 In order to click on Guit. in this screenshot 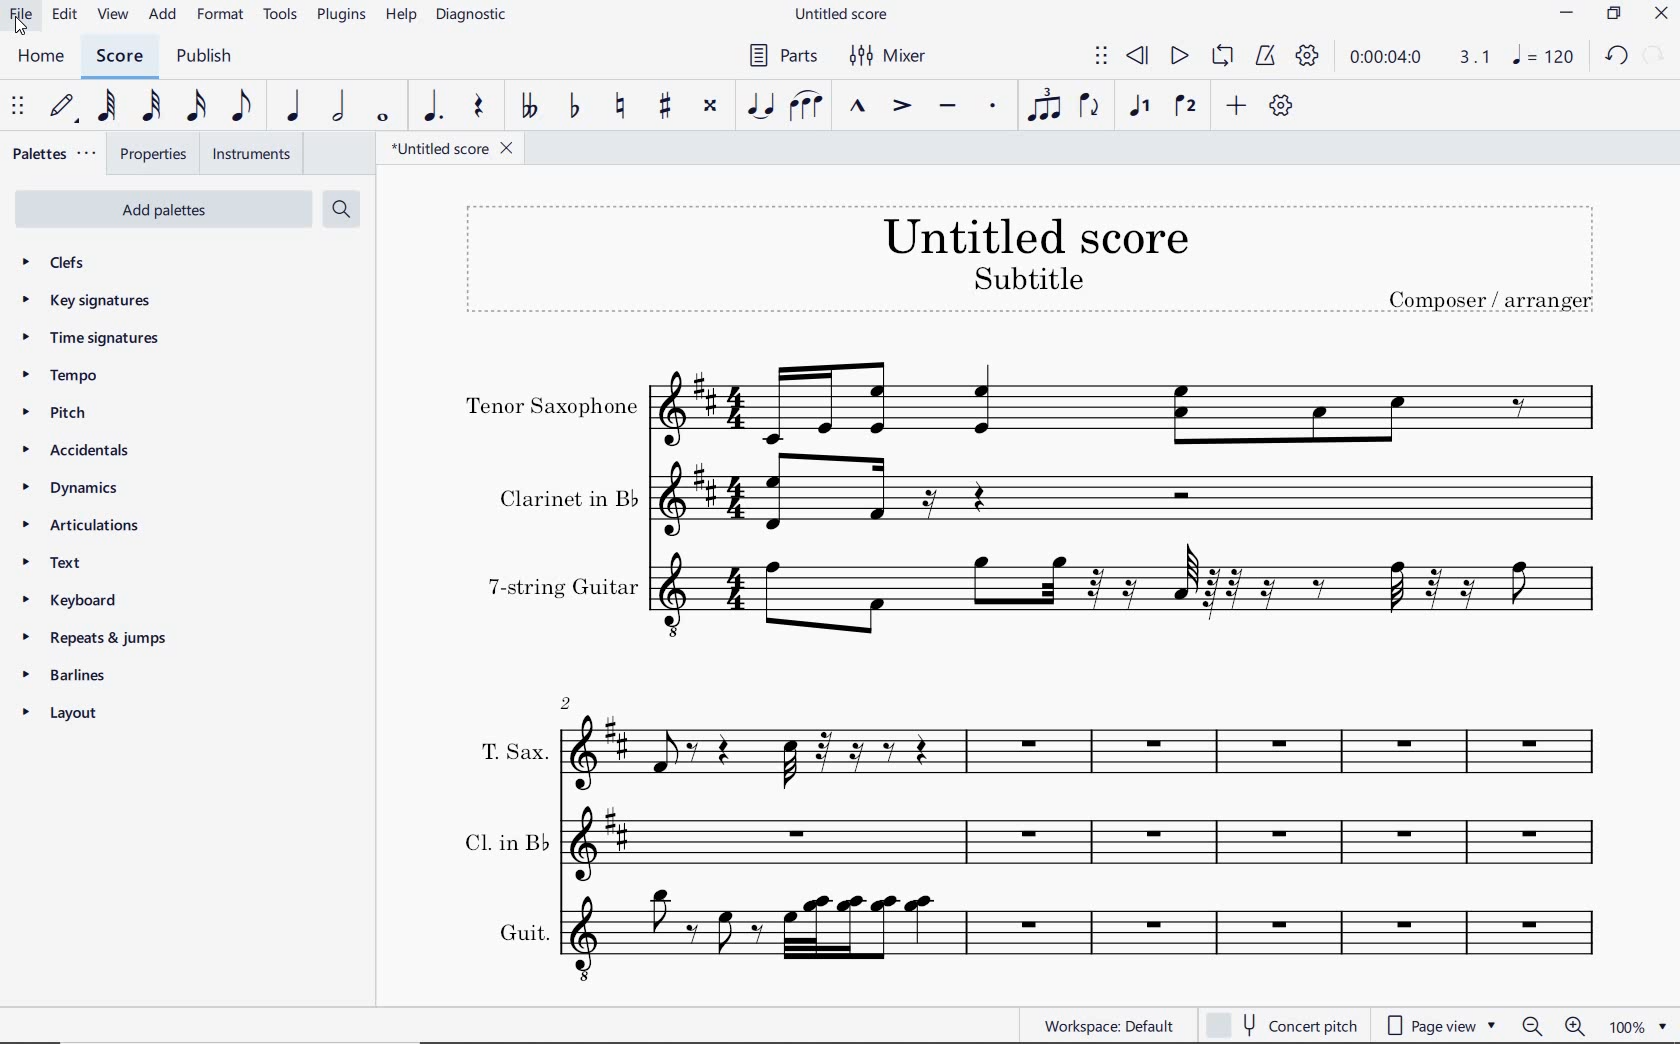, I will do `click(1032, 938)`.